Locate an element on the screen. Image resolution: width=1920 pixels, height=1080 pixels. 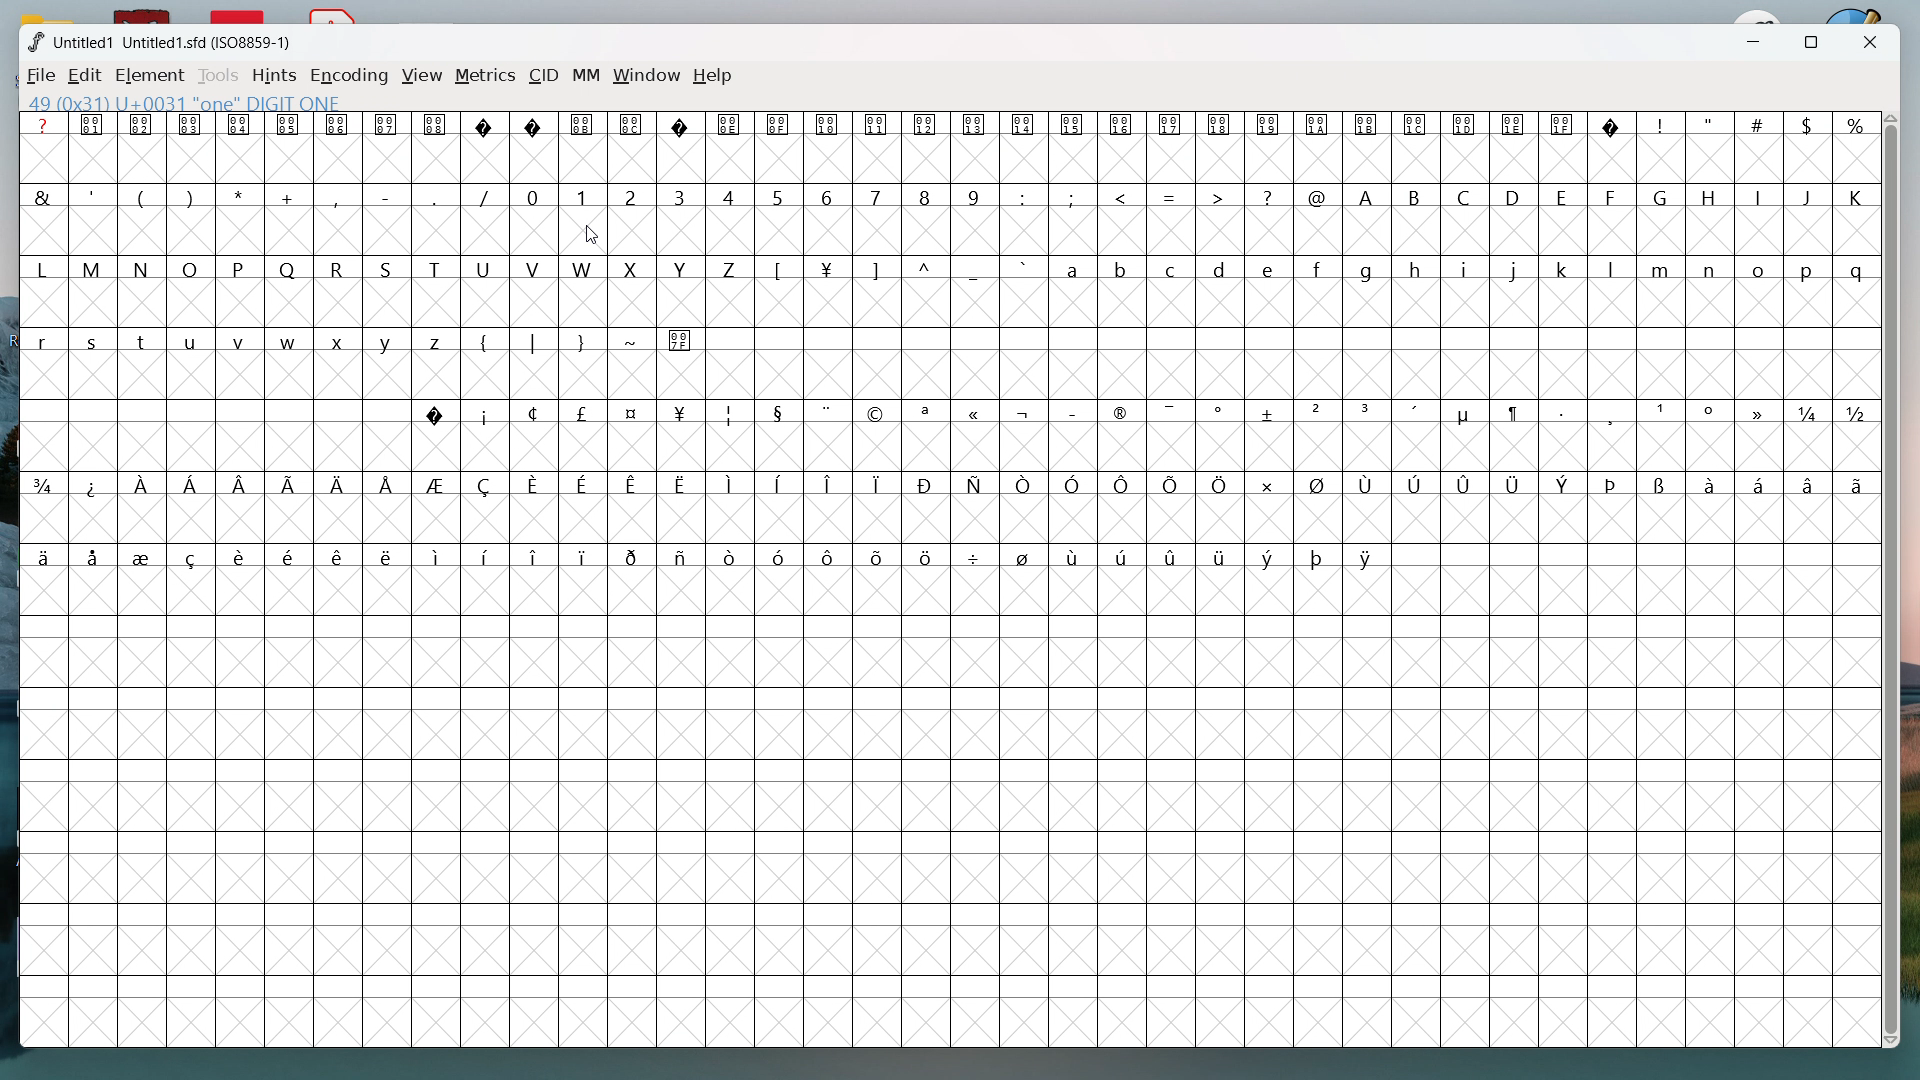
metrics is located at coordinates (486, 76).